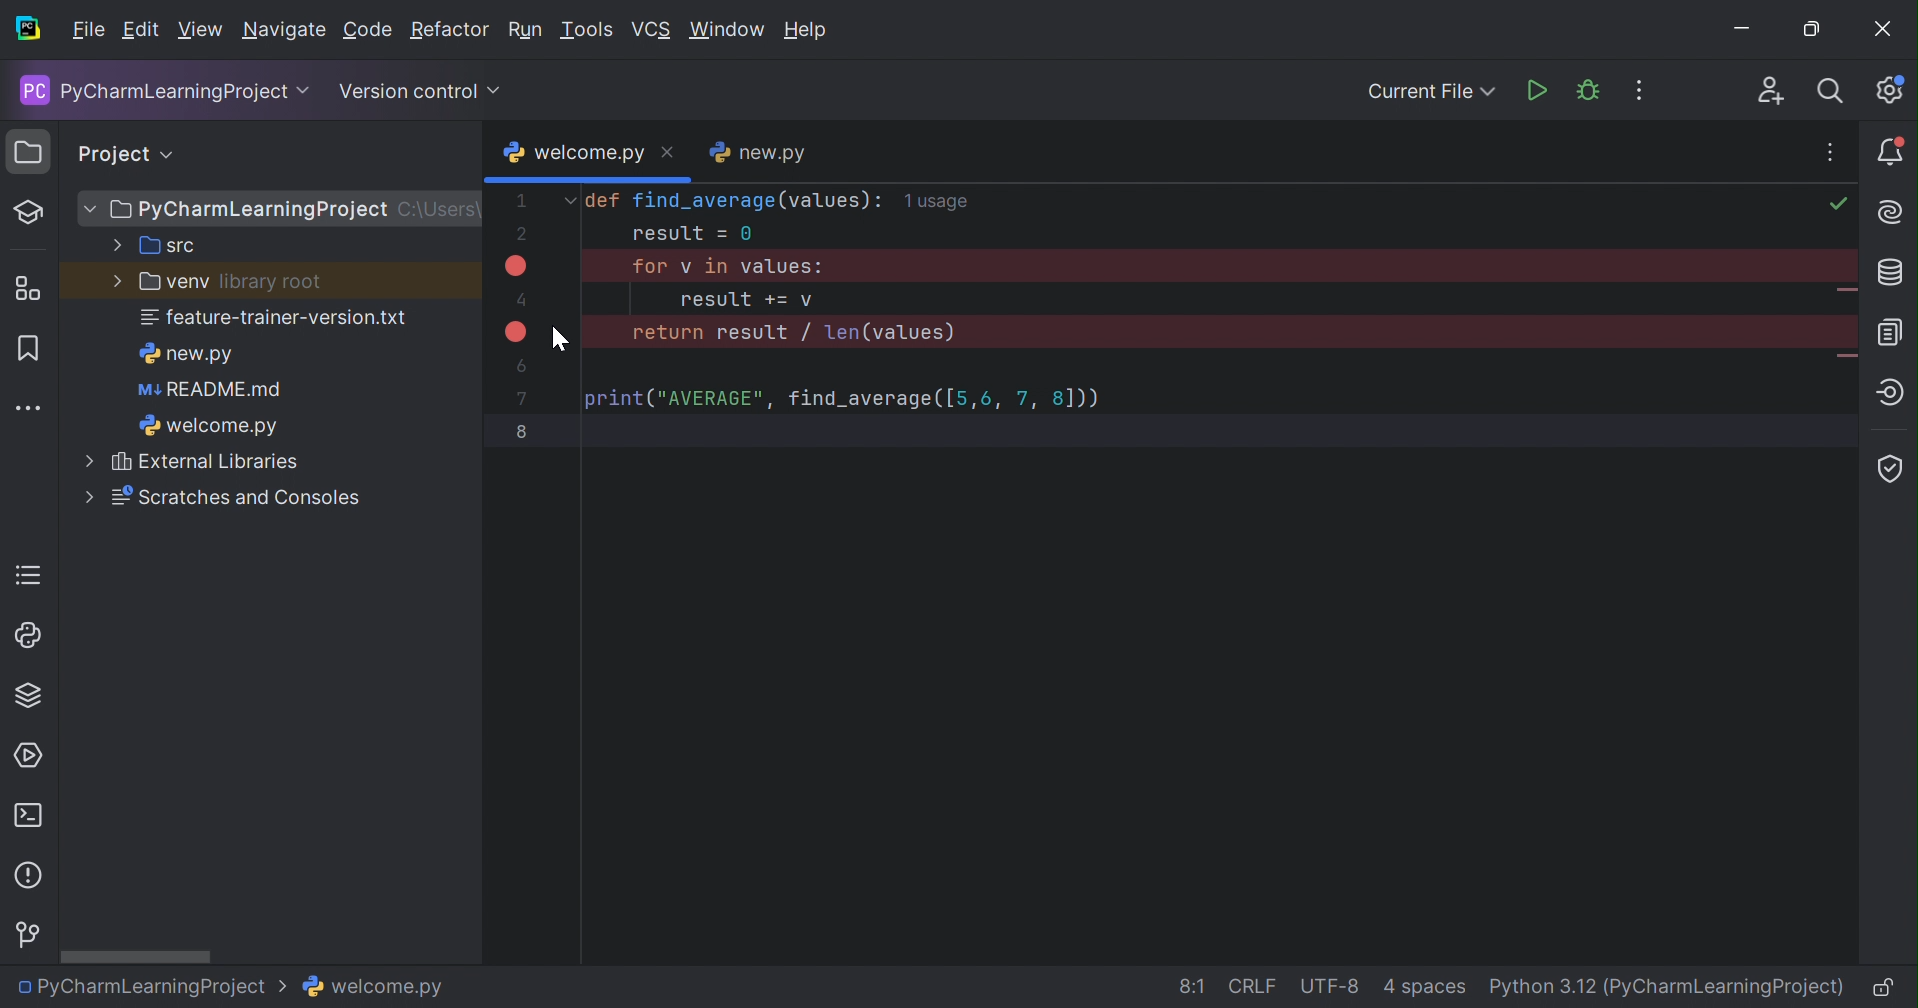 This screenshot has width=1918, height=1008. What do you see at coordinates (1771, 92) in the screenshot?
I see `Code With Me` at bounding box center [1771, 92].